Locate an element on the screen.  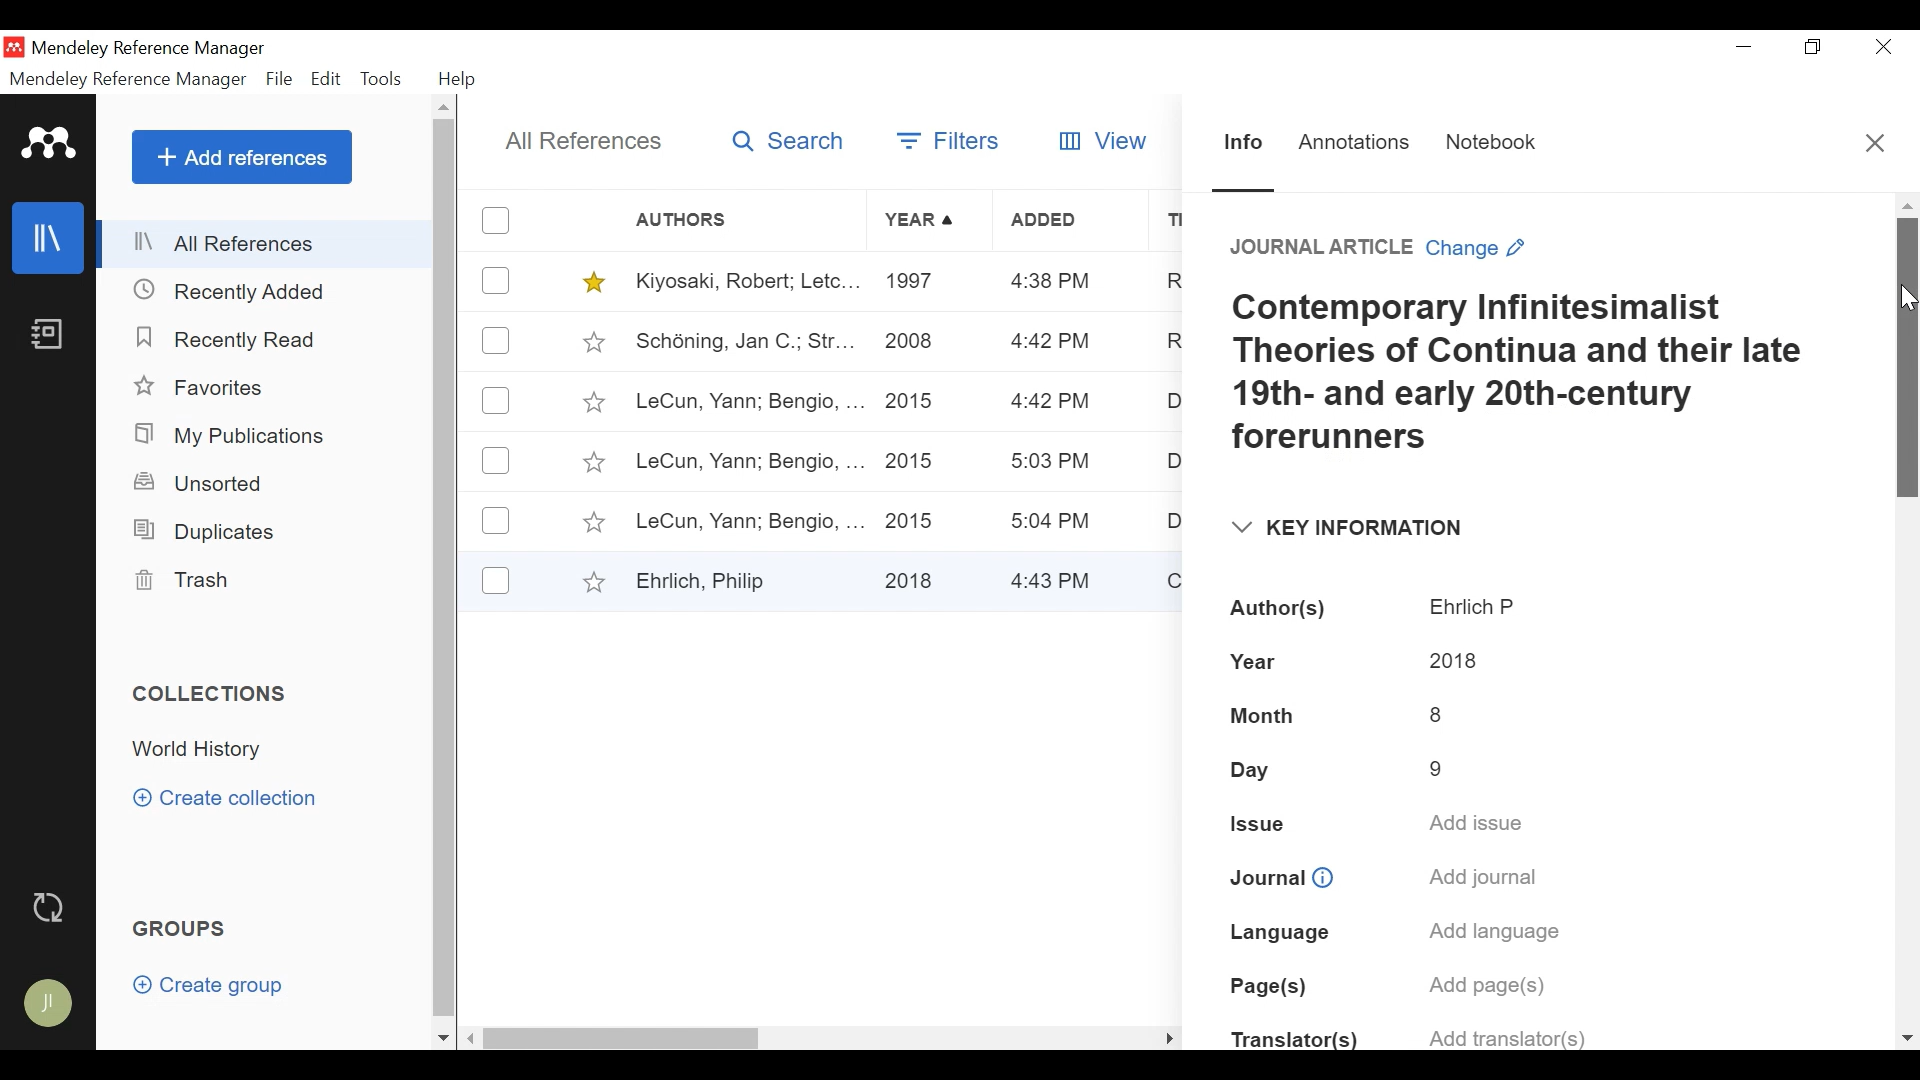
scroll right is located at coordinates (1168, 1037).